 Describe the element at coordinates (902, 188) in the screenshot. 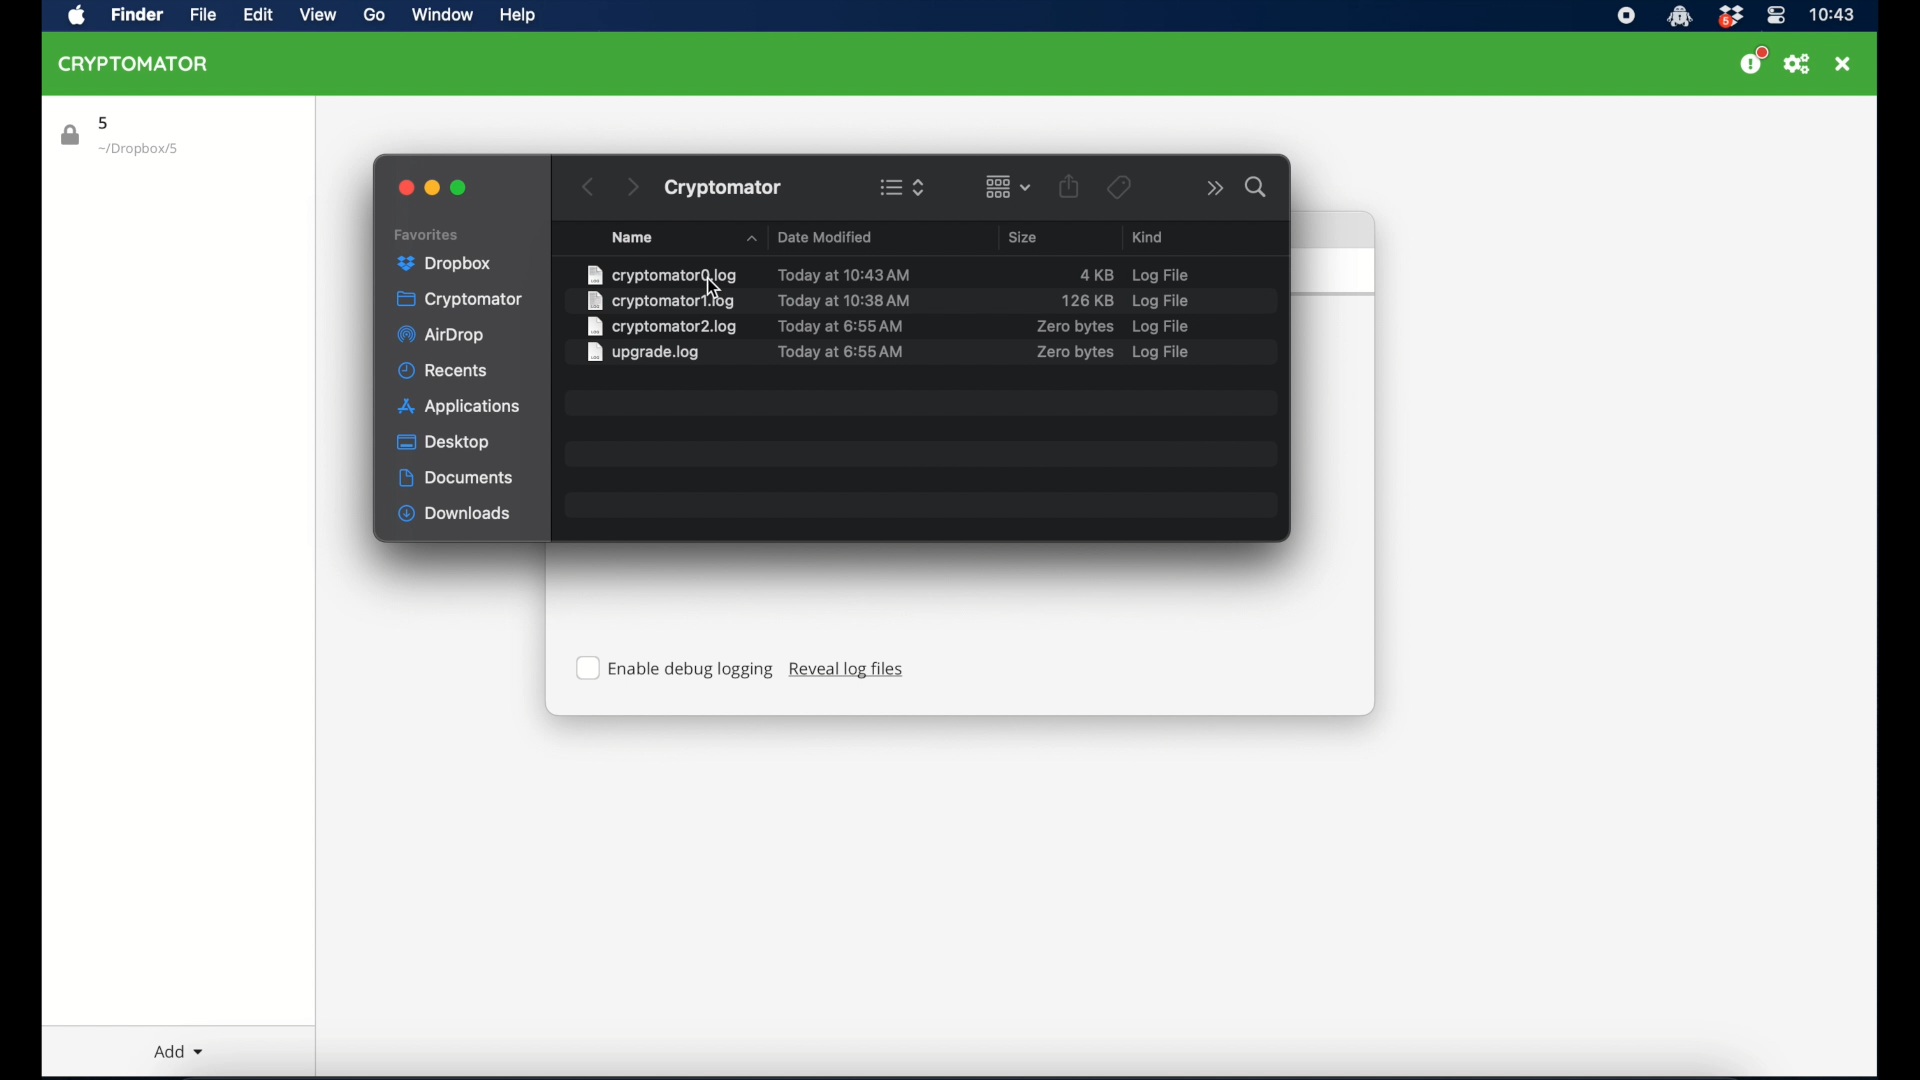

I see `view options` at that location.